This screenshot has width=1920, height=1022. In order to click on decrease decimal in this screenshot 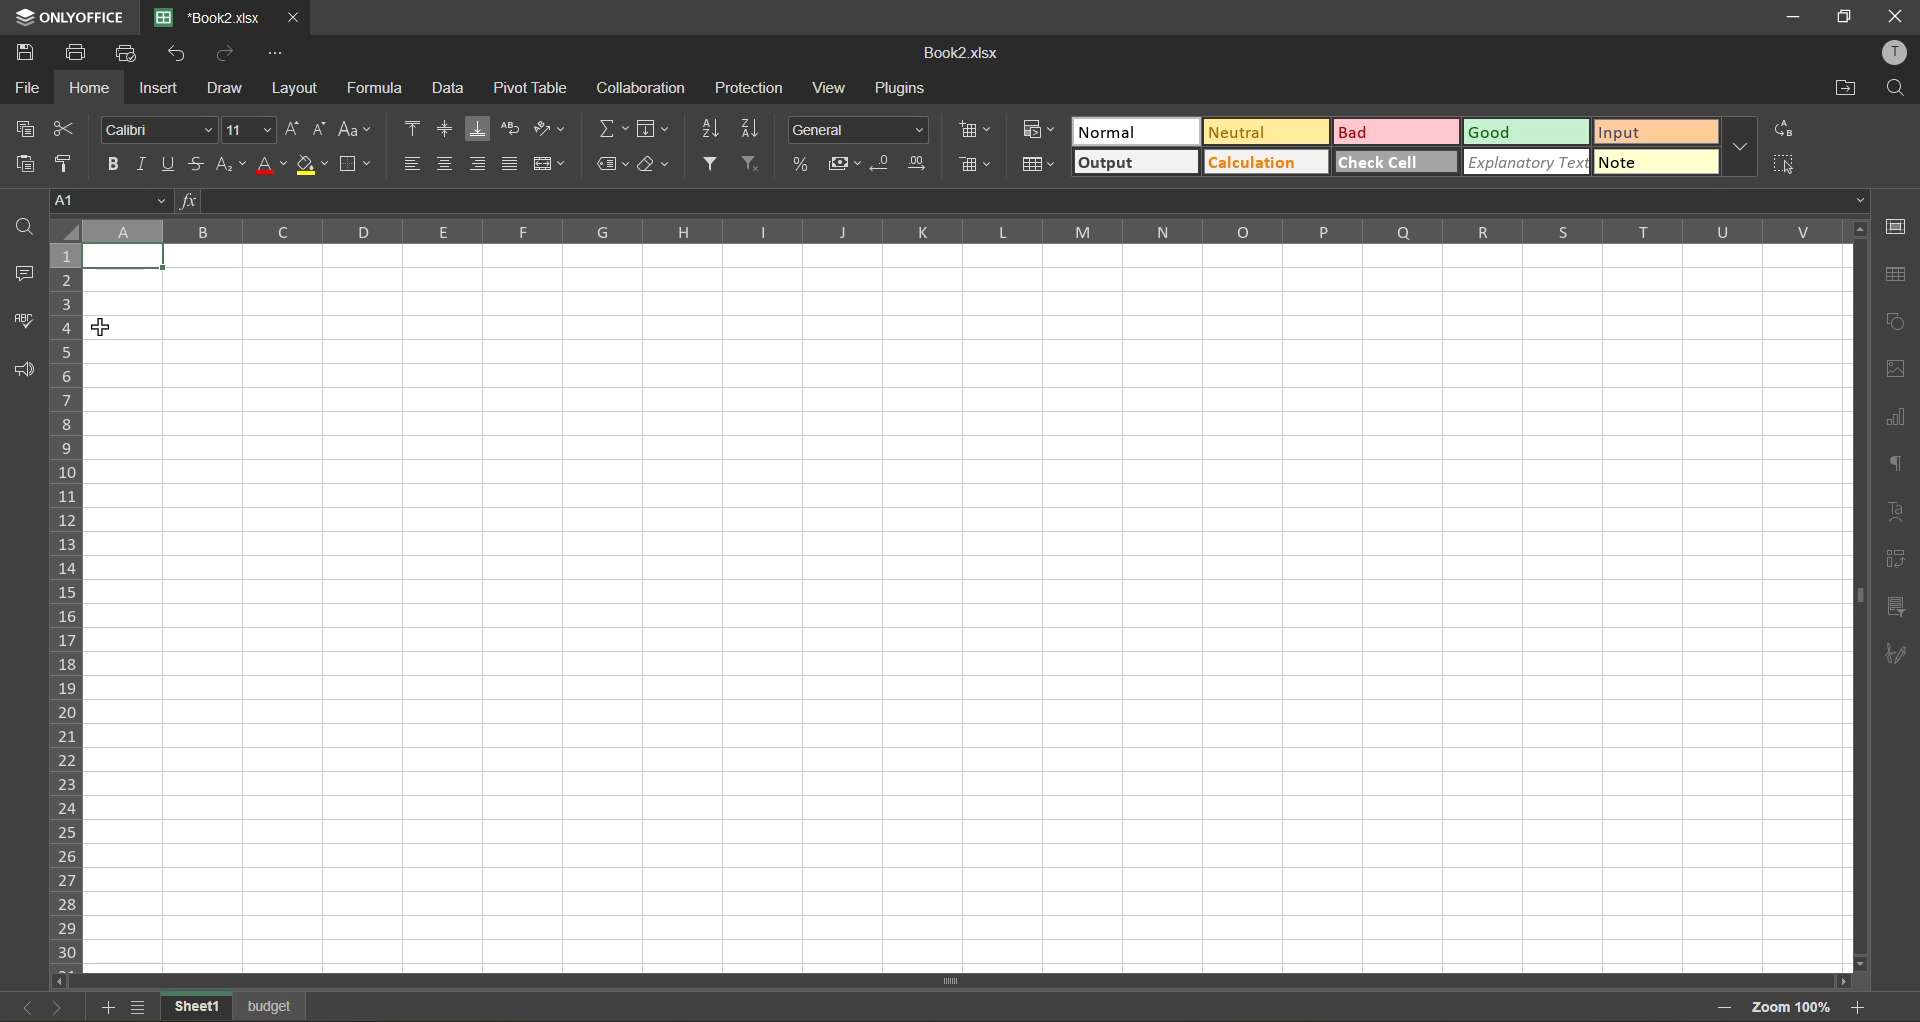, I will do `click(887, 164)`.